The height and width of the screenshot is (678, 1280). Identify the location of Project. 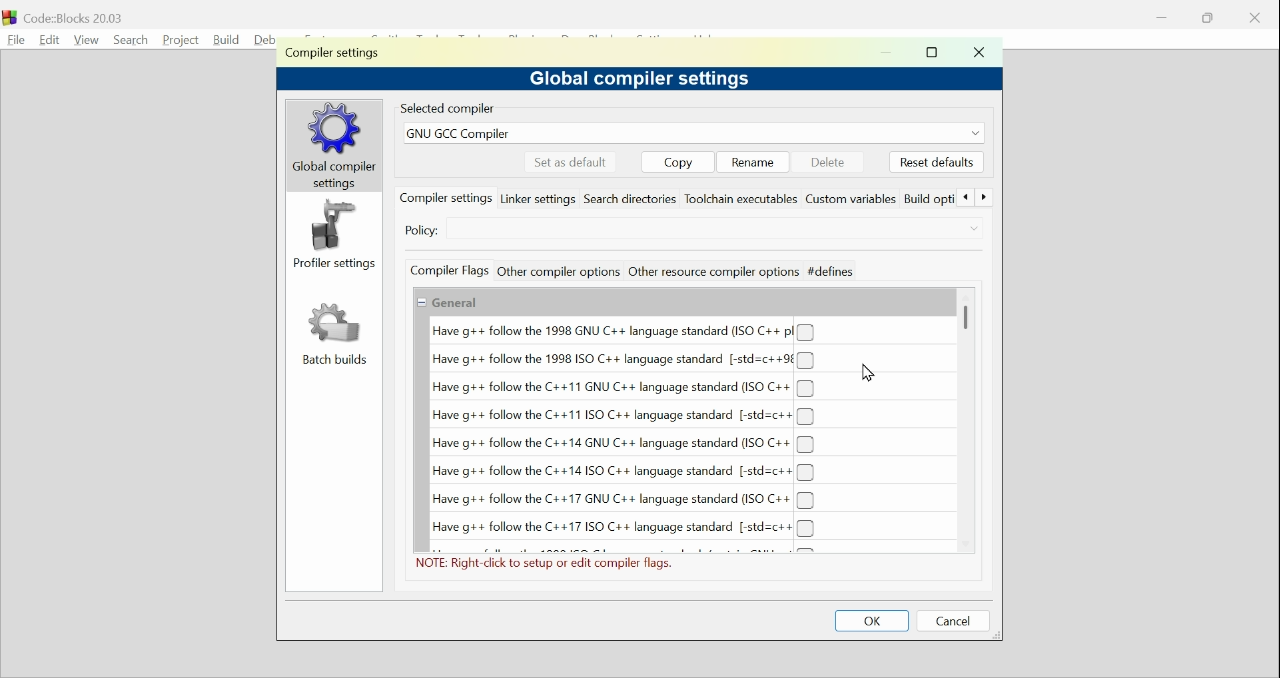
(179, 39).